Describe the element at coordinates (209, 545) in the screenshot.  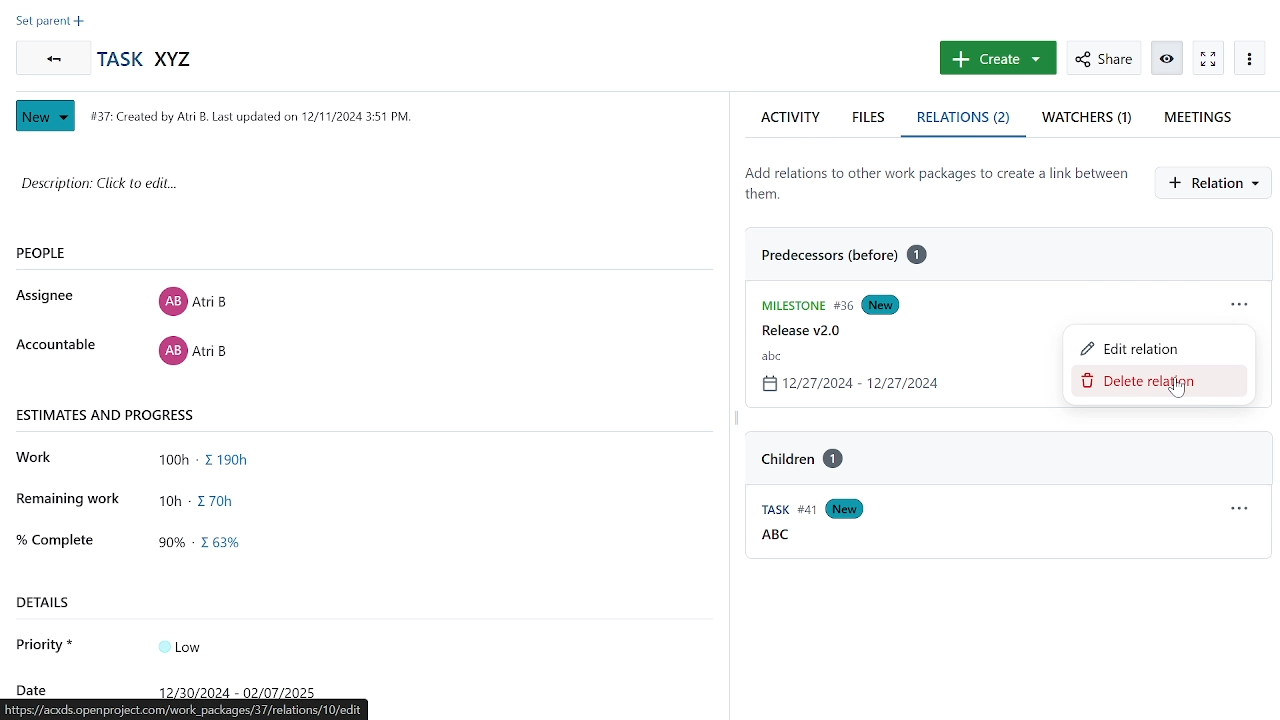
I see `completed work in progress` at that location.